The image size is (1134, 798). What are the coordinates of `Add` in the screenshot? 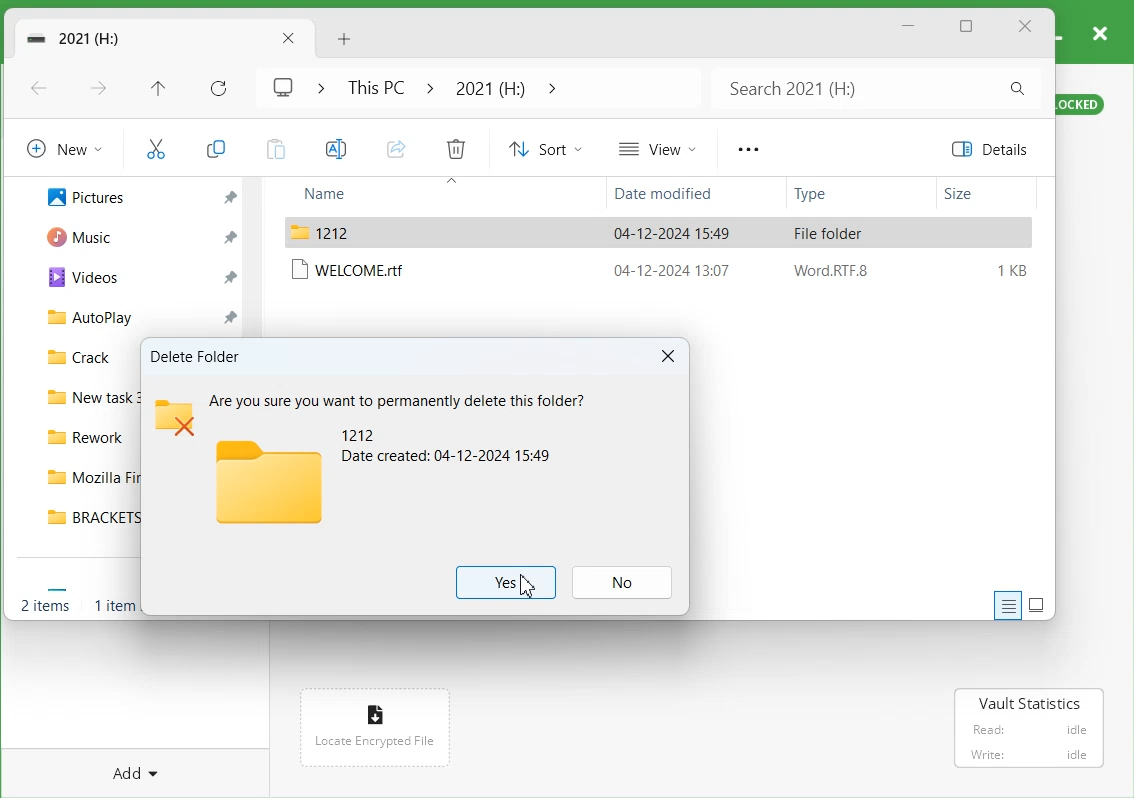 It's located at (130, 772).